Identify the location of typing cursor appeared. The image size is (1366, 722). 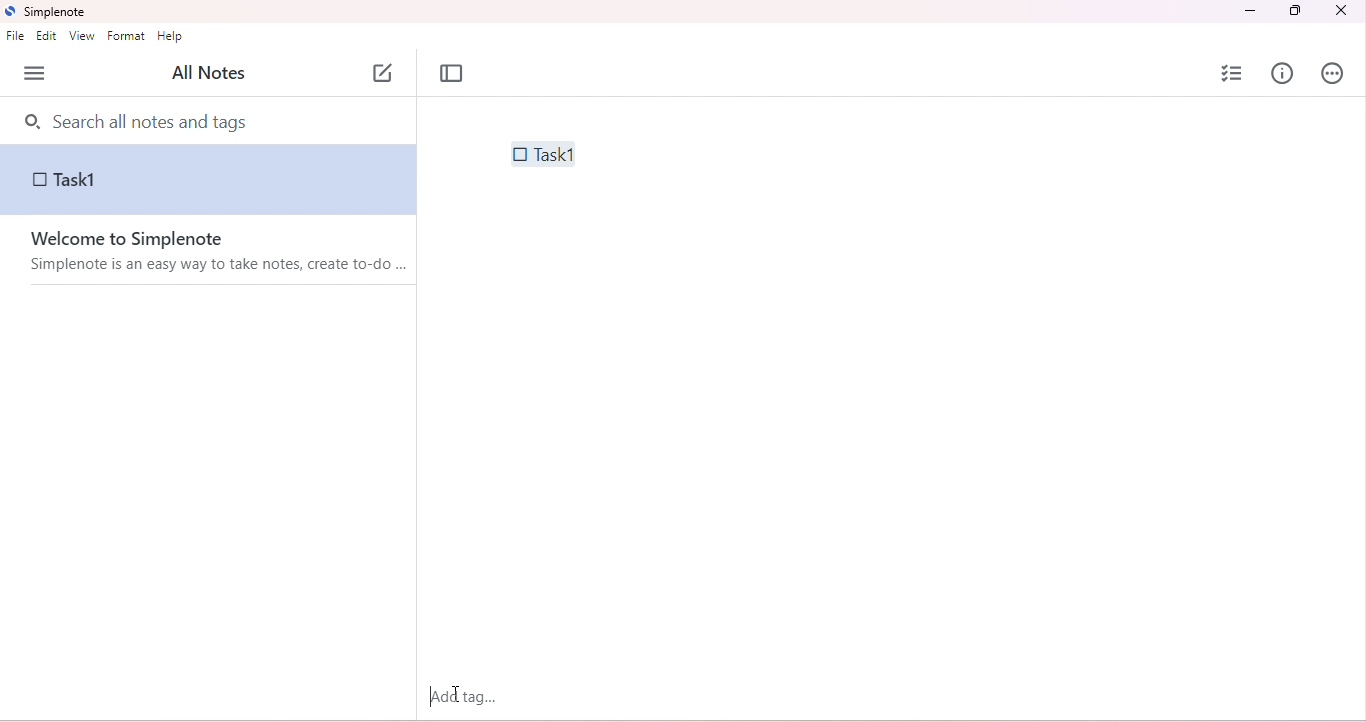
(433, 696).